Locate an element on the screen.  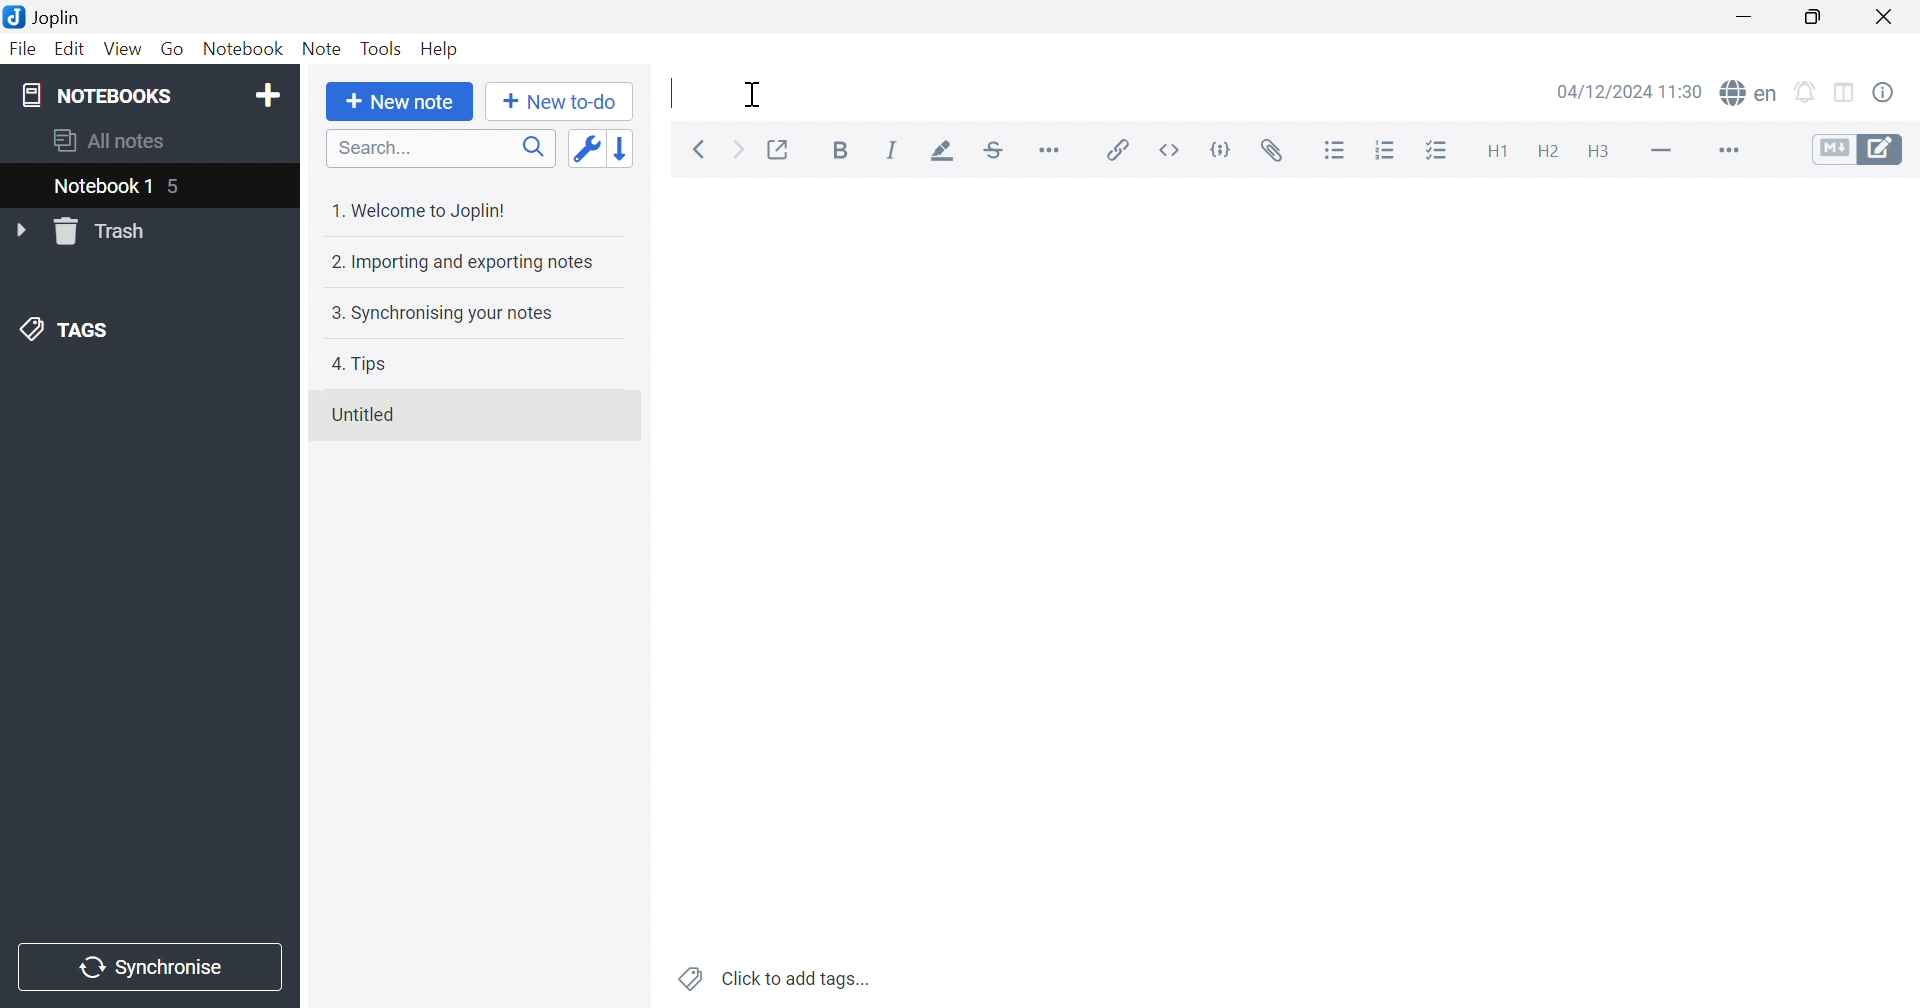
Tools is located at coordinates (380, 48).